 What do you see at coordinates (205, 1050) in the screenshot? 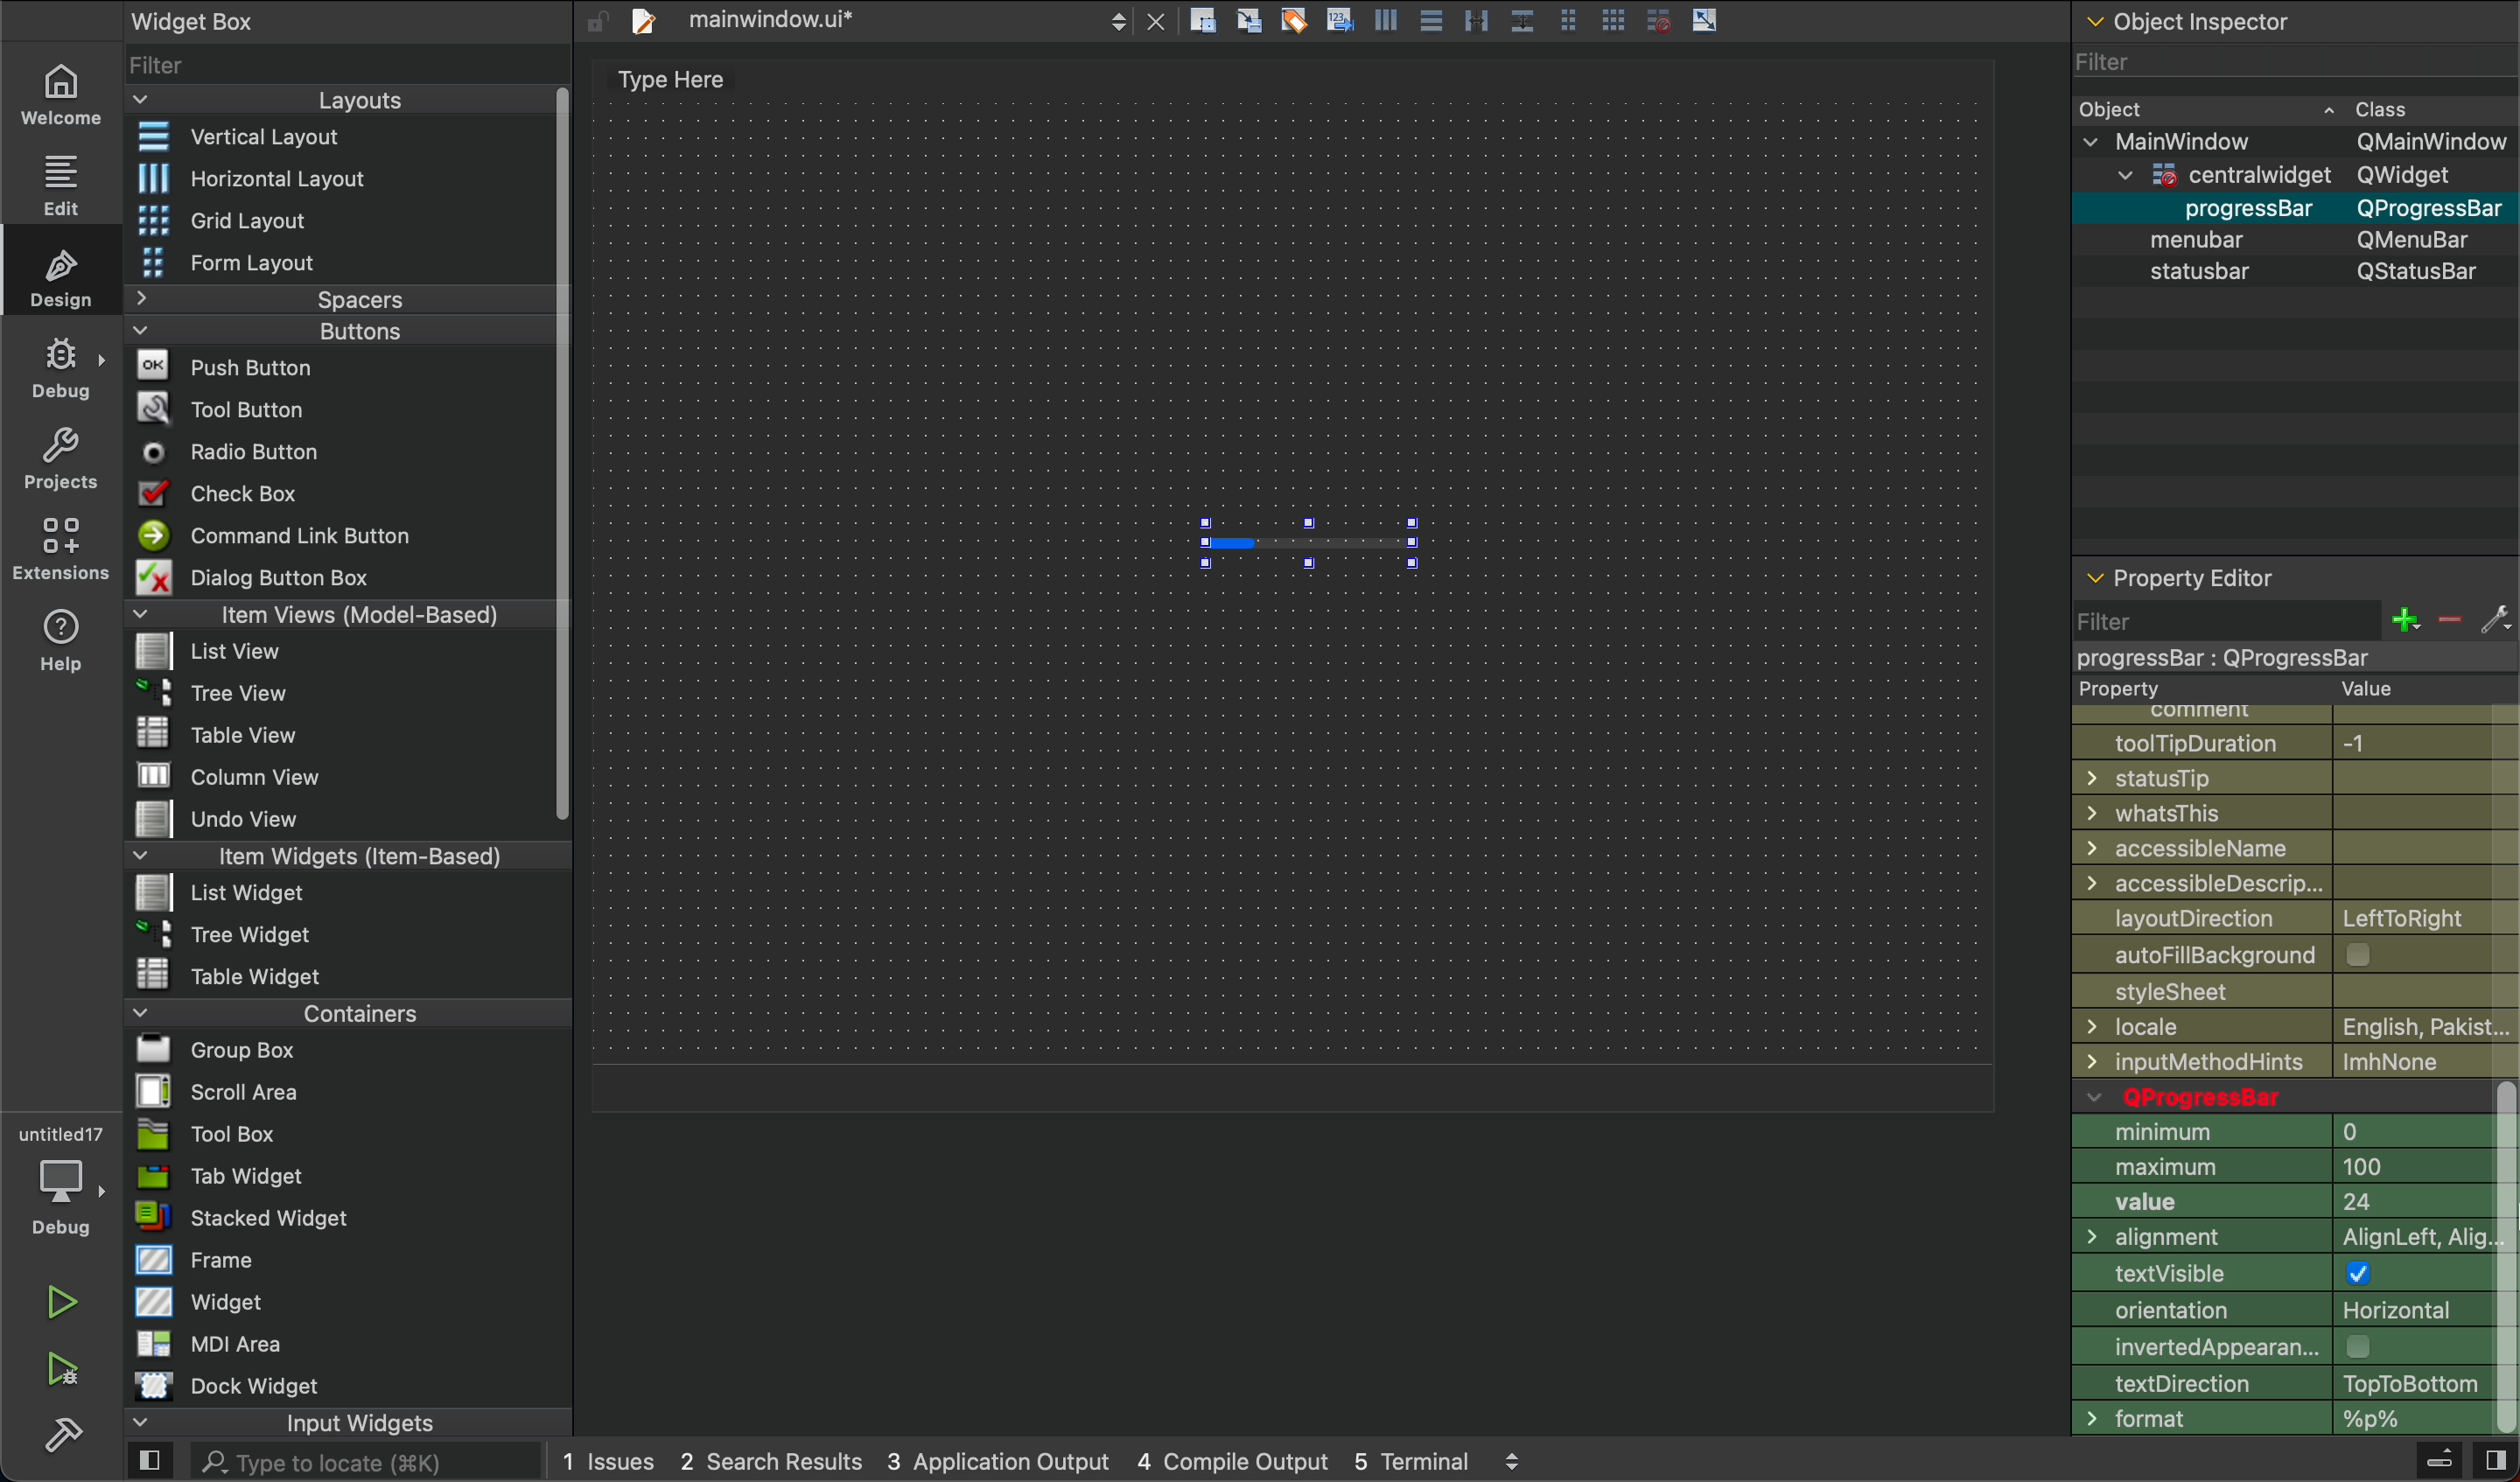
I see `File` at bounding box center [205, 1050].